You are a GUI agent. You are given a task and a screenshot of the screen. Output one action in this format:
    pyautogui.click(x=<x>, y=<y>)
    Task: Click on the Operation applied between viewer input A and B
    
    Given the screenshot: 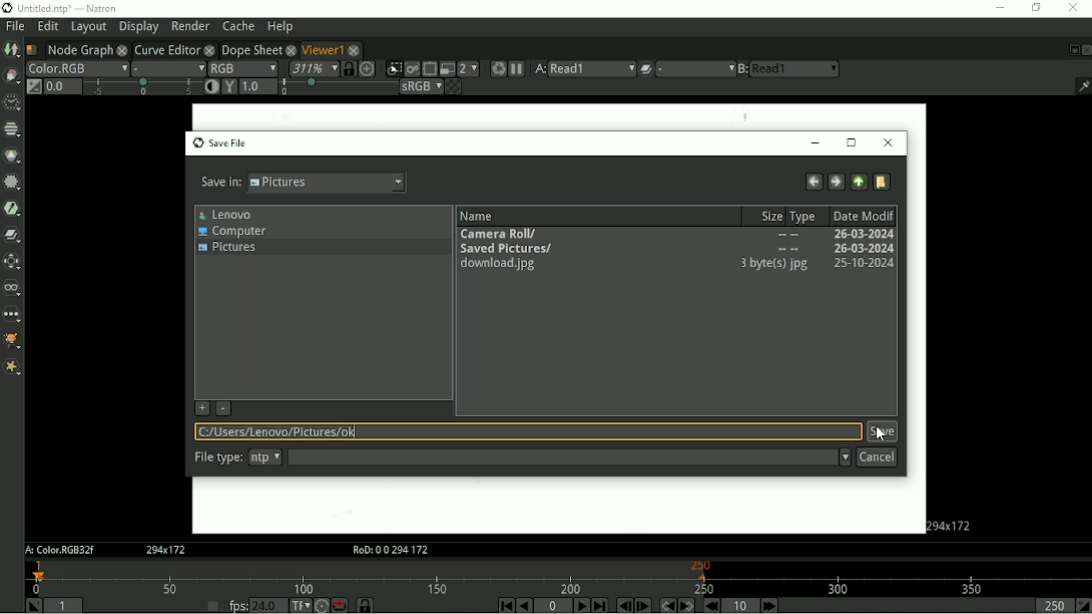 What is the action you would take?
    pyautogui.click(x=645, y=70)
    